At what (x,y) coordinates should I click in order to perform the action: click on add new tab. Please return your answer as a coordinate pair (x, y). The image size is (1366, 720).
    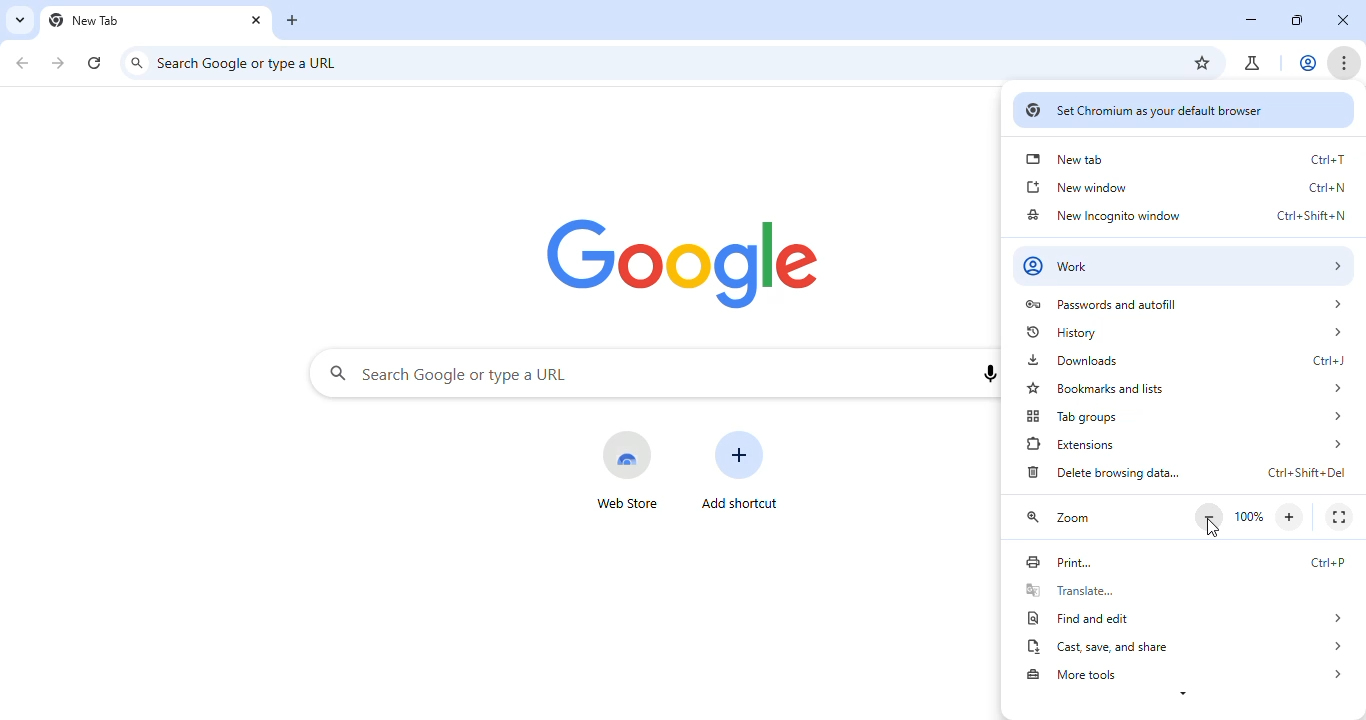
    Looking at the image, I should click on (295, 20).